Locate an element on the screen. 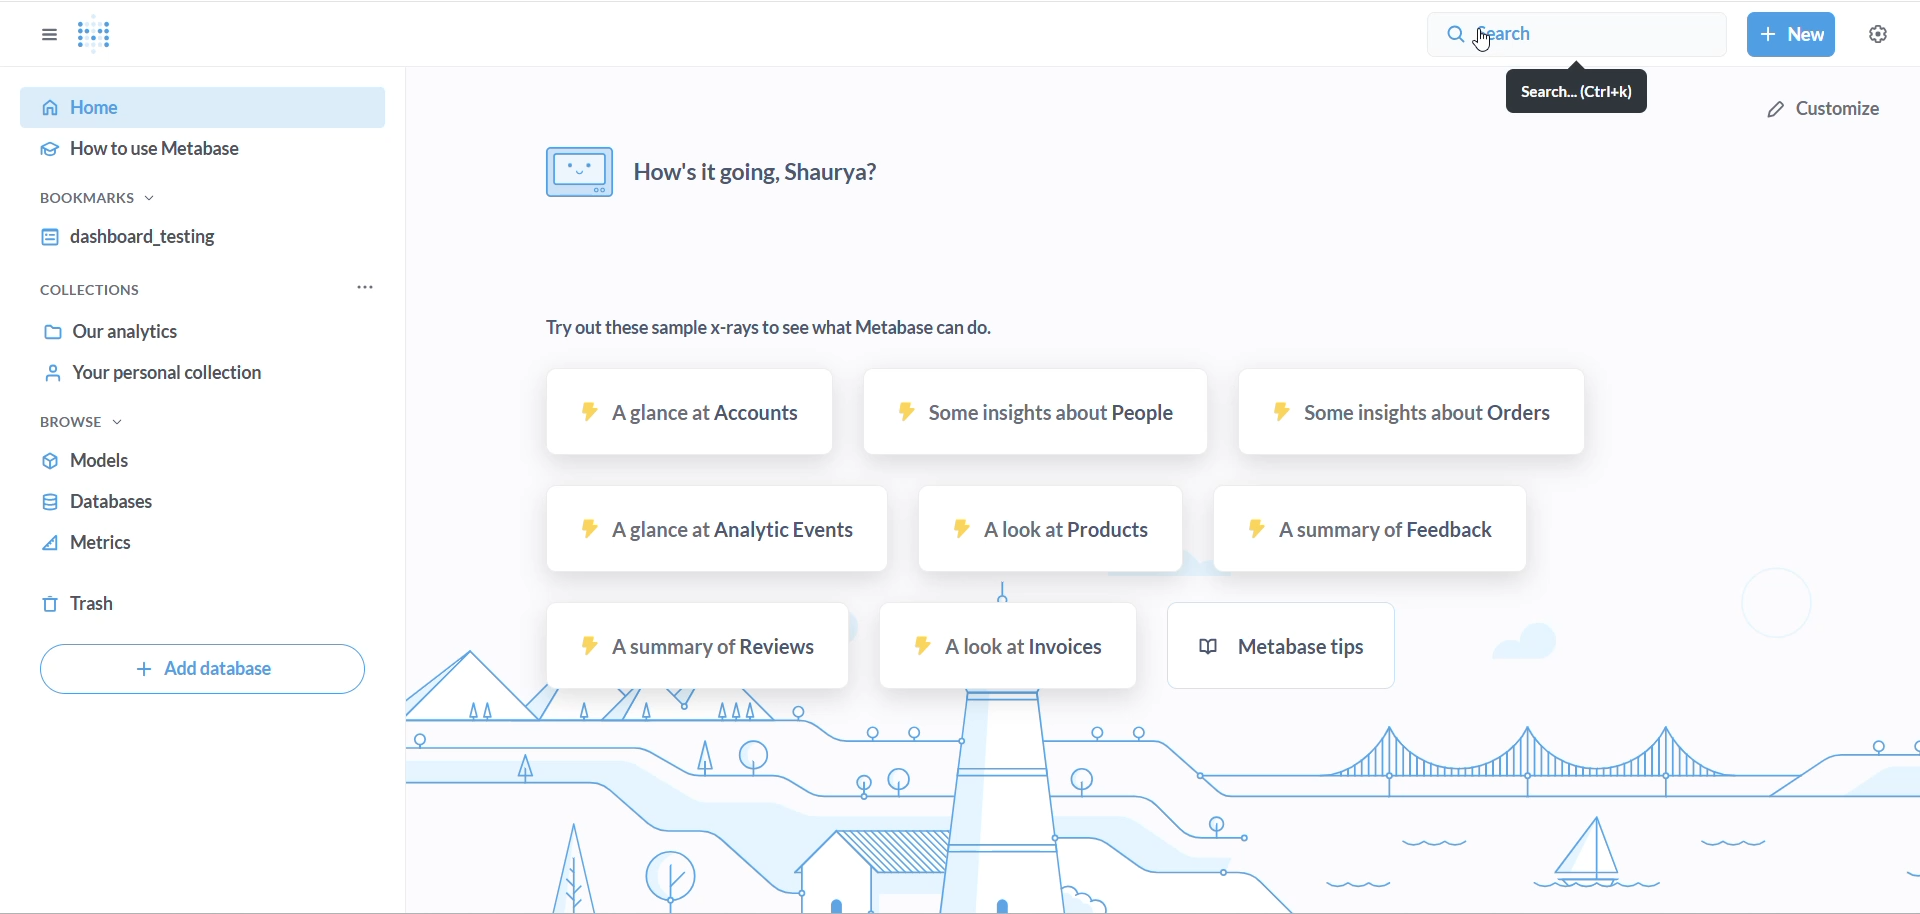 Image resolution: width=1920 pixels, height=914 pixels. add database is located at coordinates (196, 670).